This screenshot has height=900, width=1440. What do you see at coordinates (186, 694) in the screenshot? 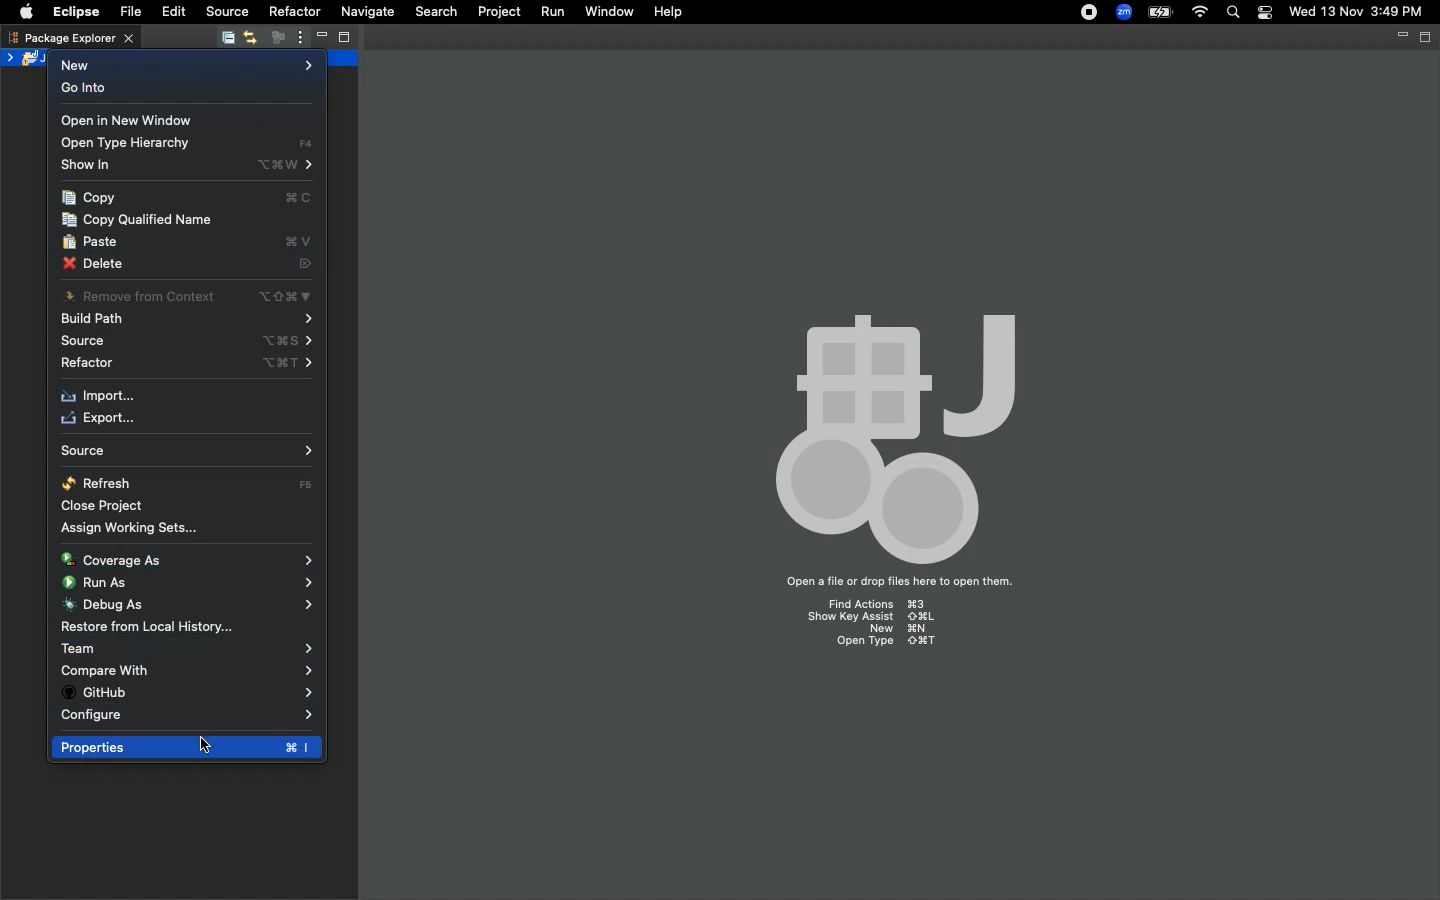
I see `GitHub` at bounding box center [186, 694].